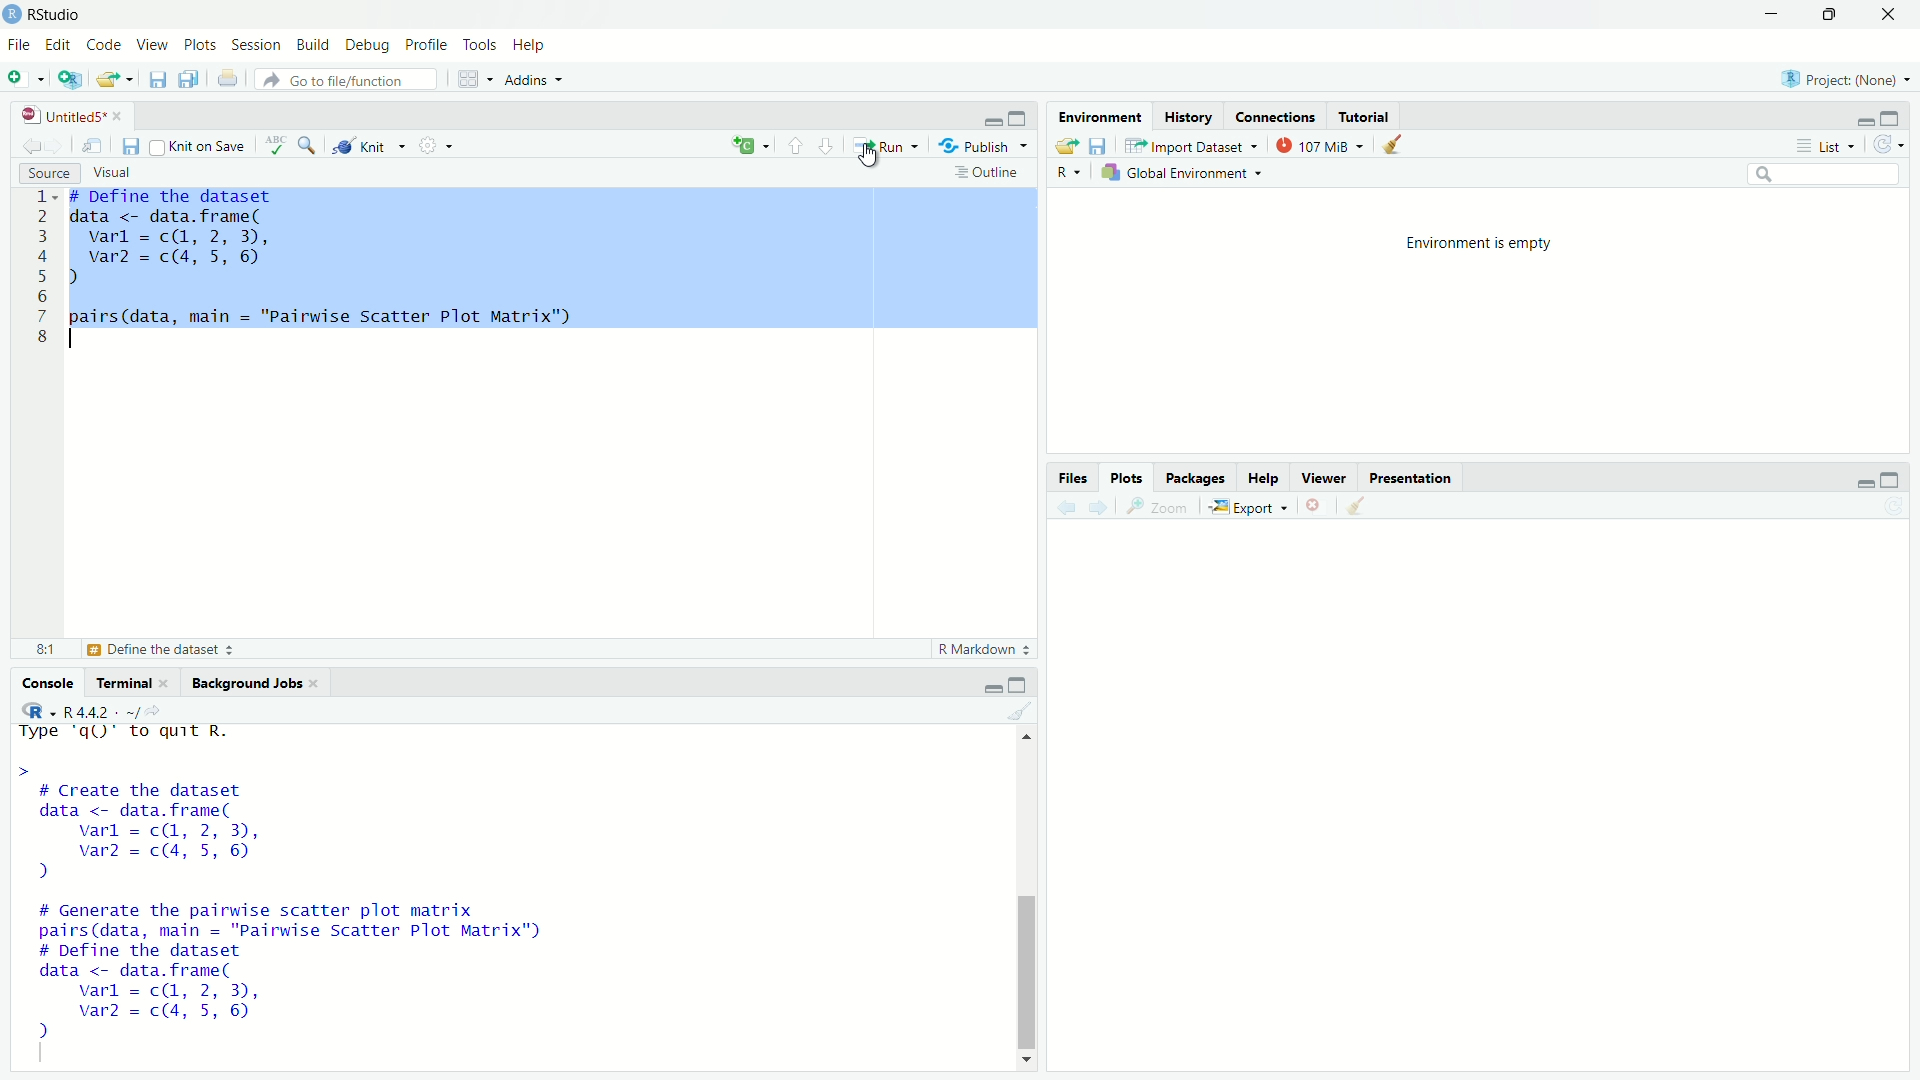  Describe the element at coordinates (796, 145) in the screenshot. I see `Go to previous section/chunk (Ctrl + PgUp)` at that location.